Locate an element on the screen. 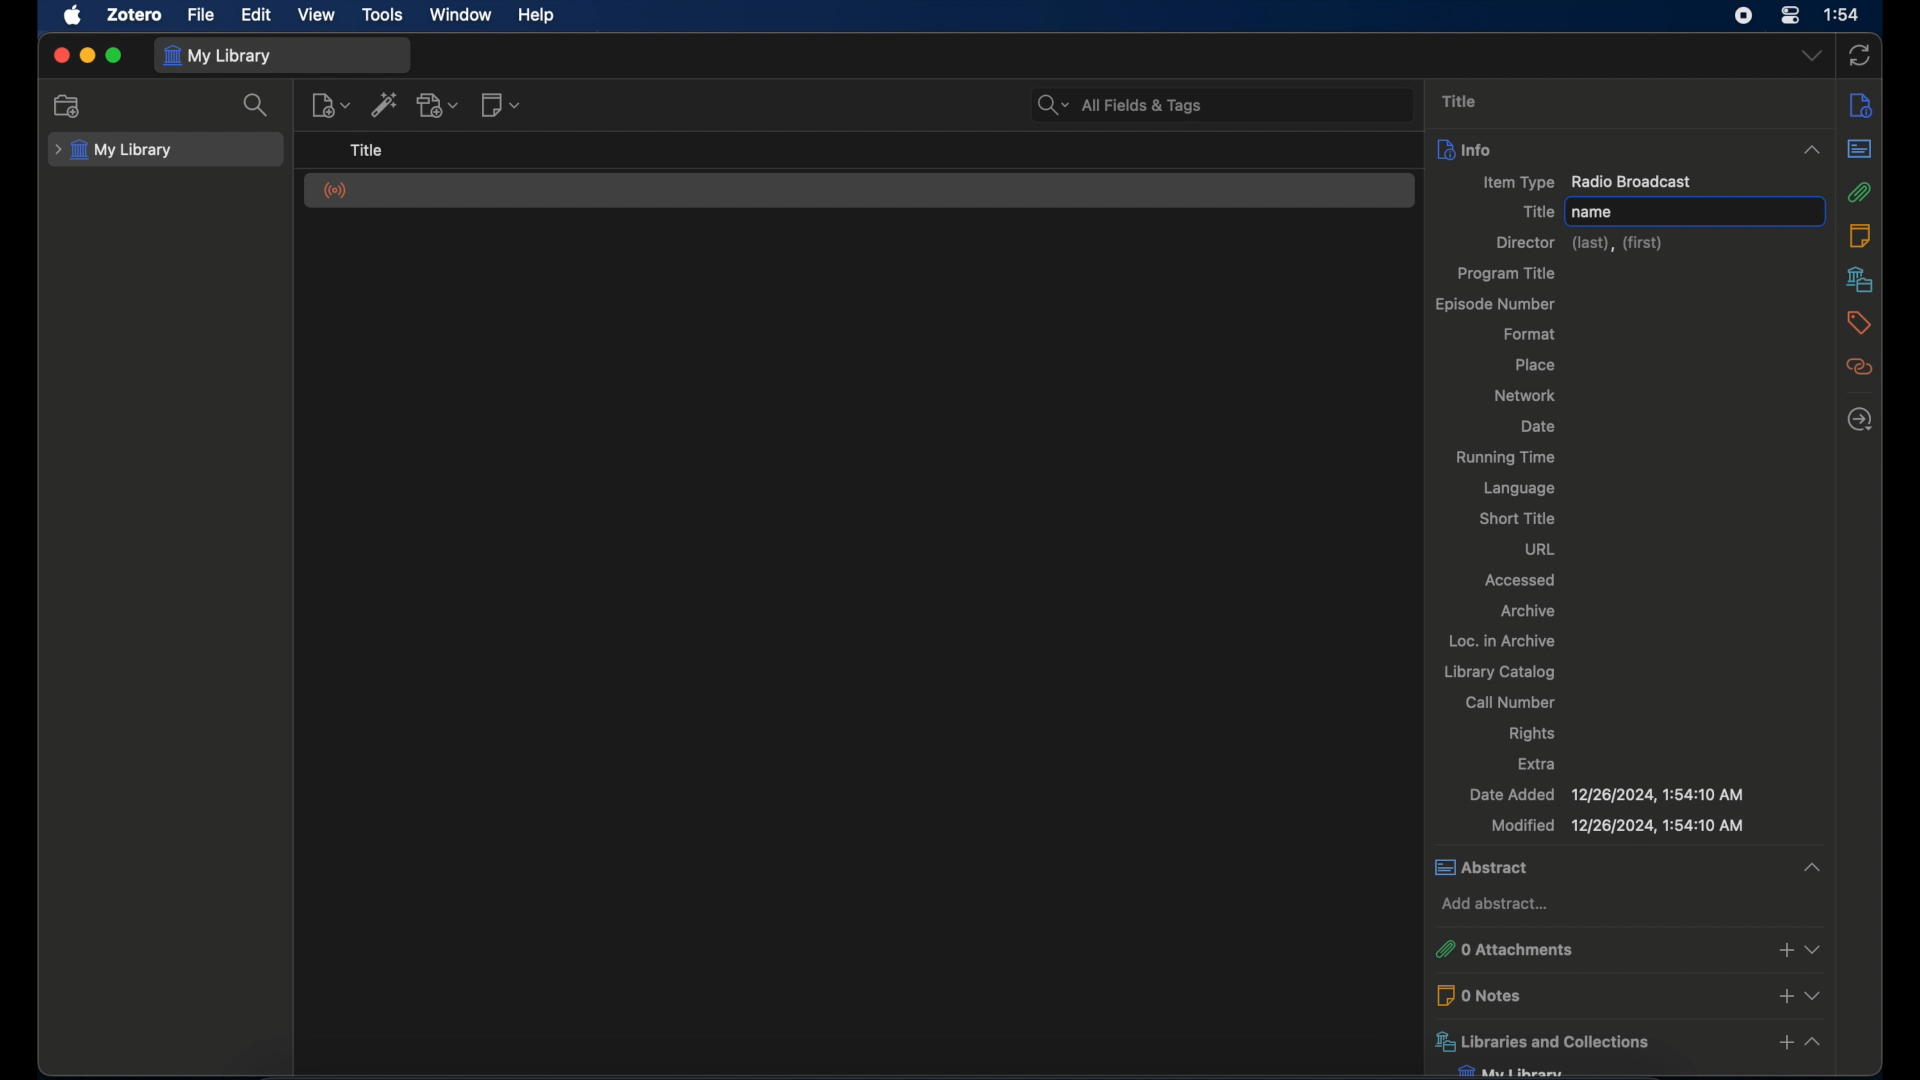 The image size is (1920, 1080). url is located at coordinates (1541, 548).